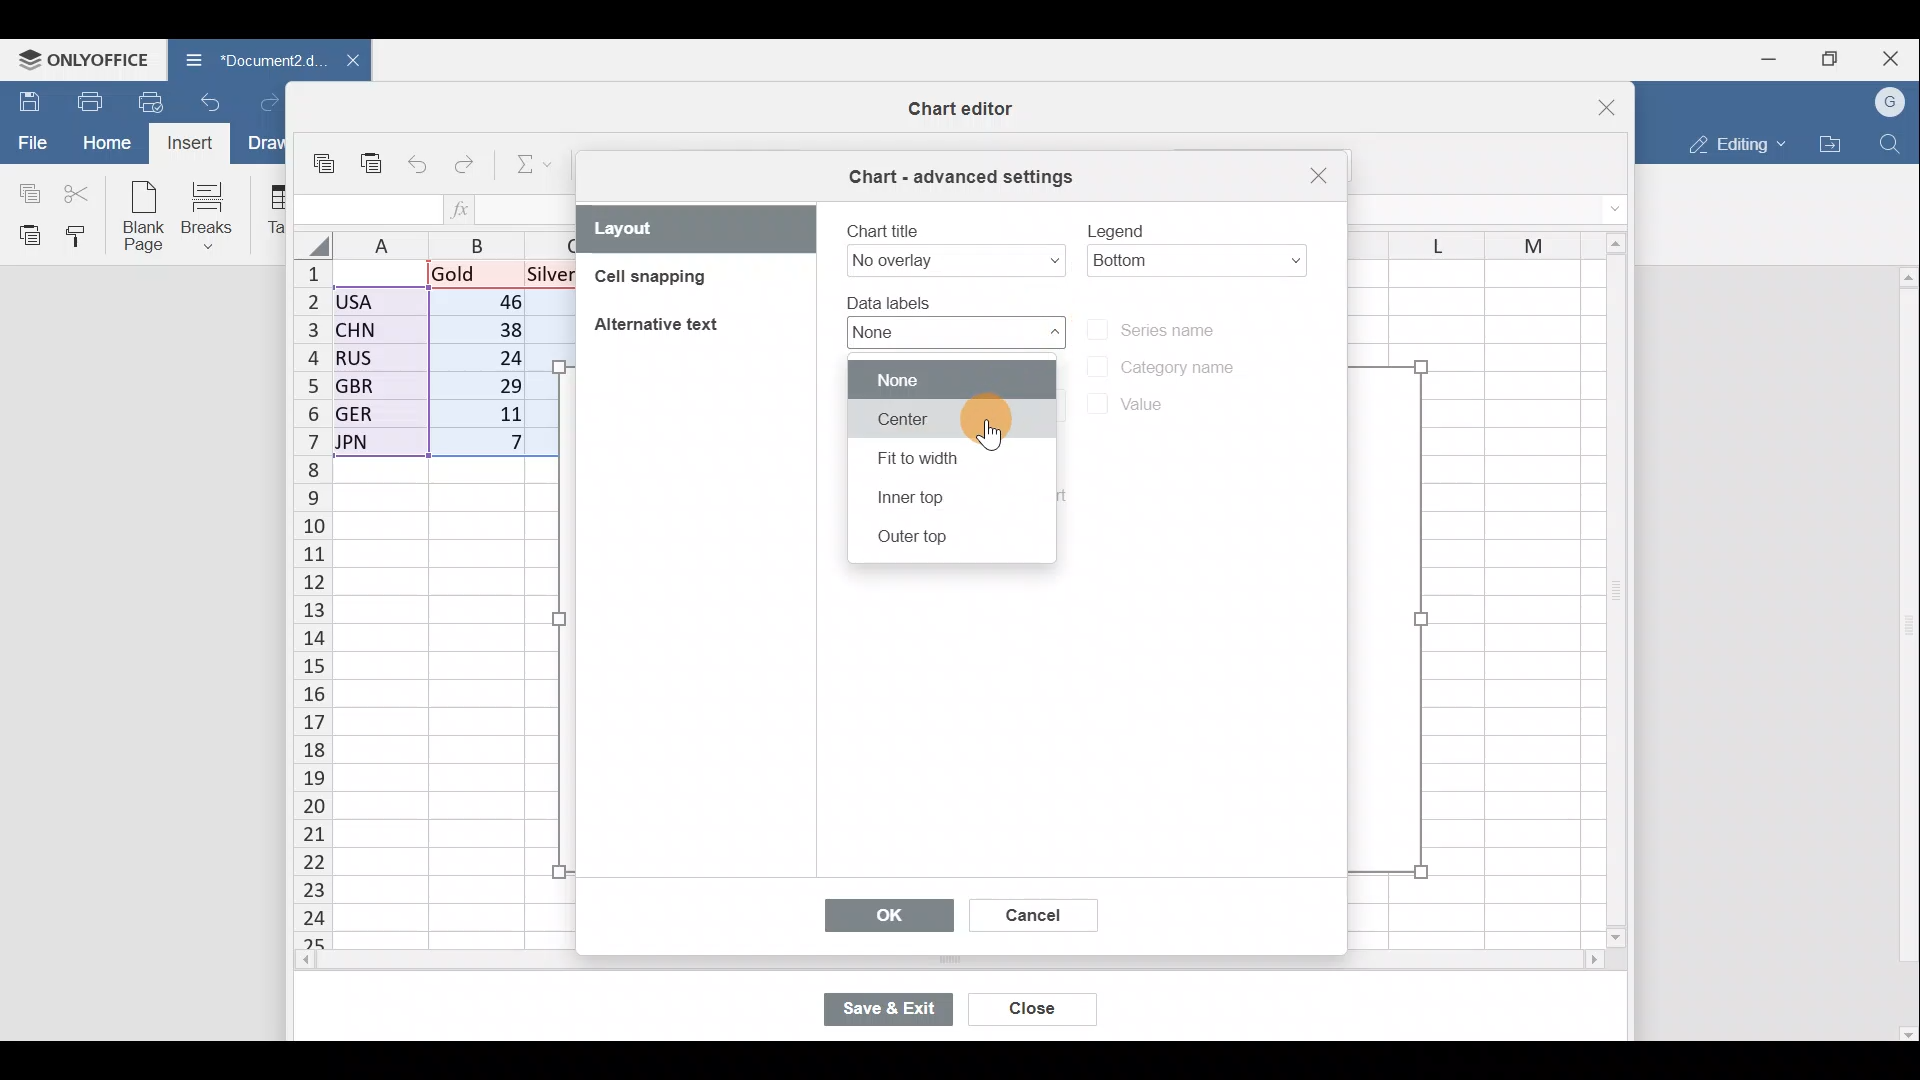 This screenshot has height=1080, width=1920. Describe the element at coordinates (329, 166) in the screenshot. I see `Copy` at that location.